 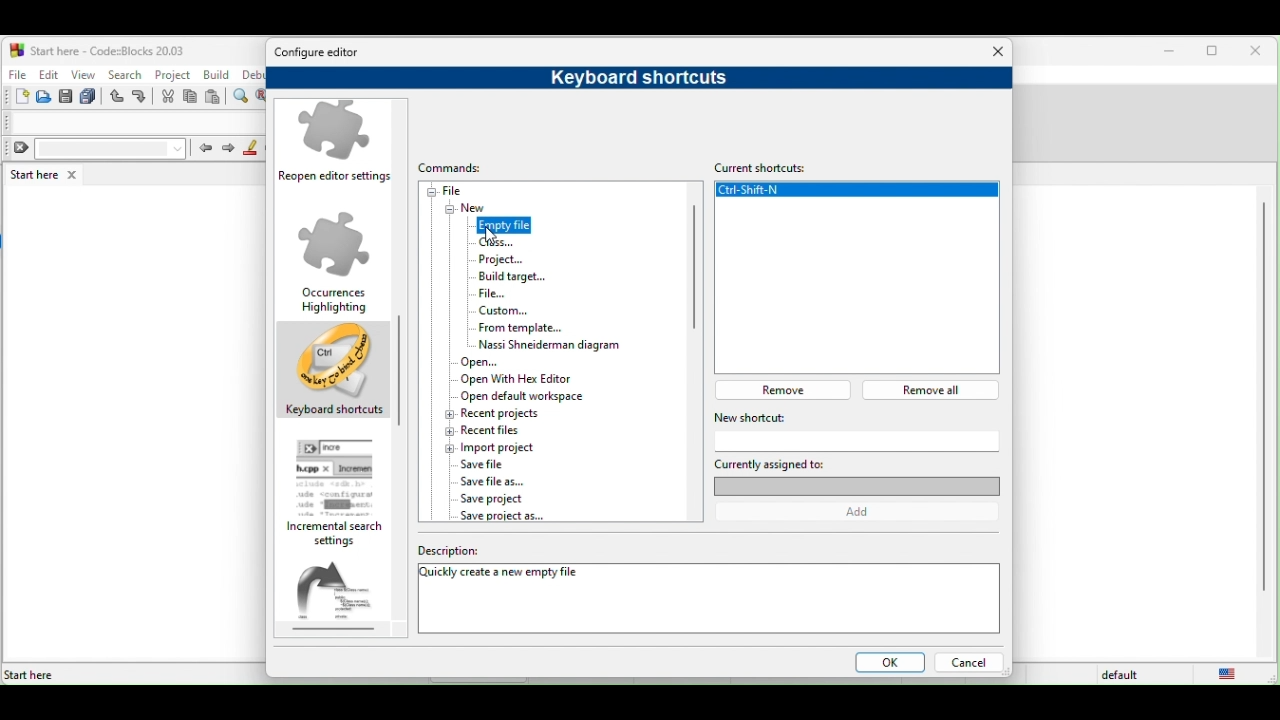 What do you see at coordinates (173, 73) in the screenshot?
I see `project` at bounding box center [173, 73].